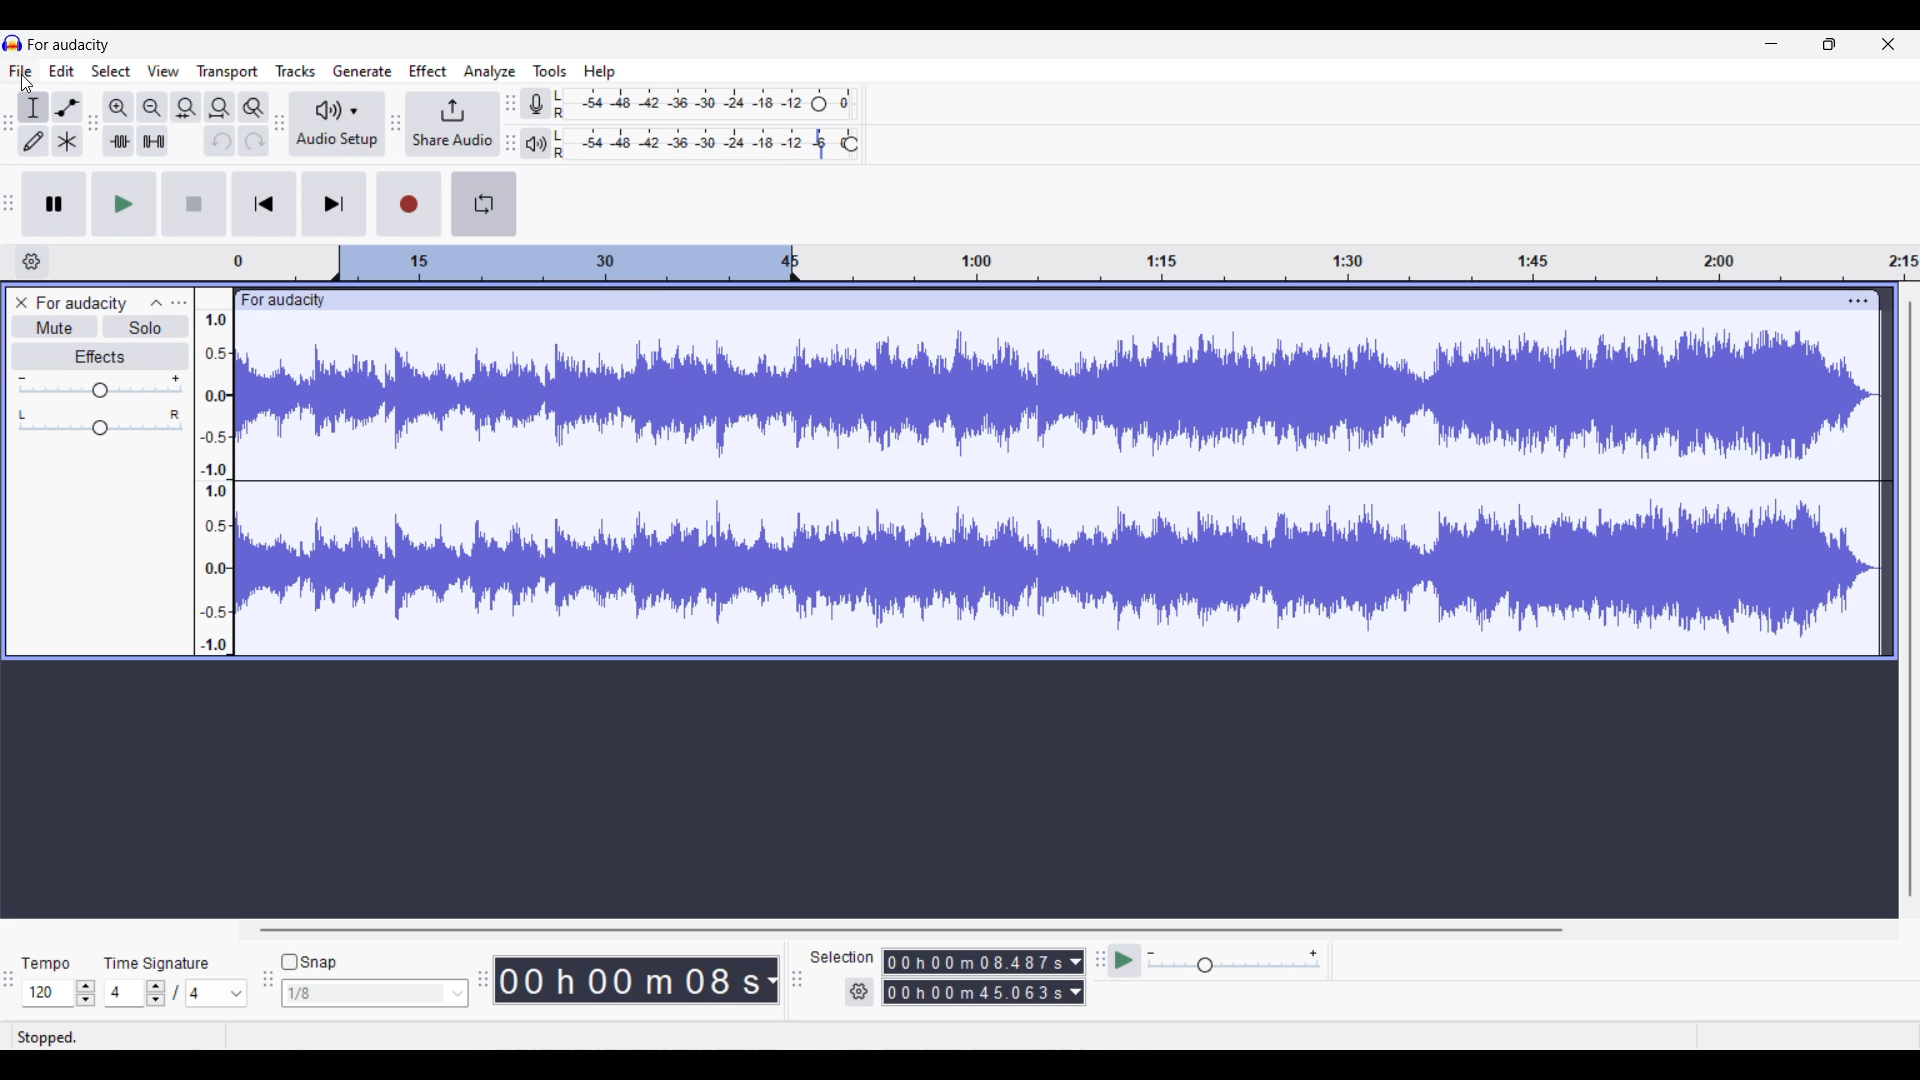  Describe the element at coordinates (490, 72) in the screenshot. I see `Analyze menu` at that location.